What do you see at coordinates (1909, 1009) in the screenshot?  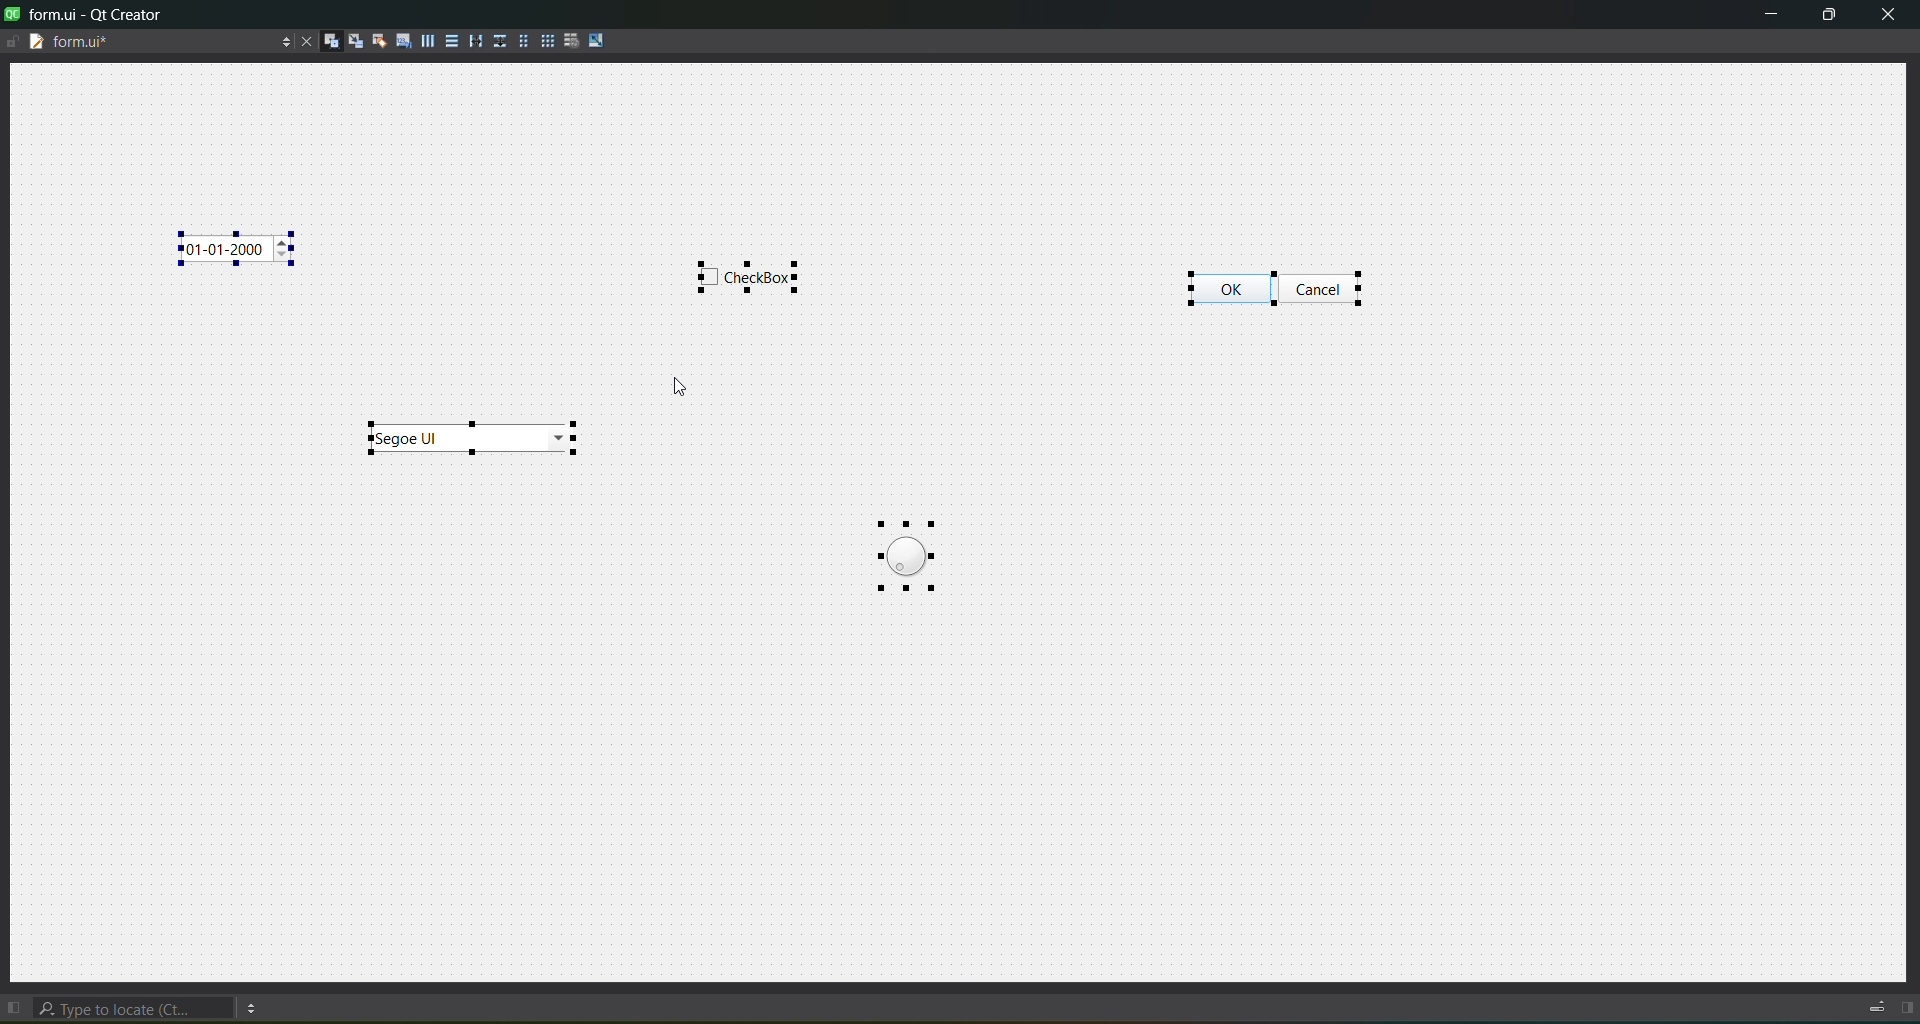 I see `show right sidebar` at bounding box center [1909, 1009].